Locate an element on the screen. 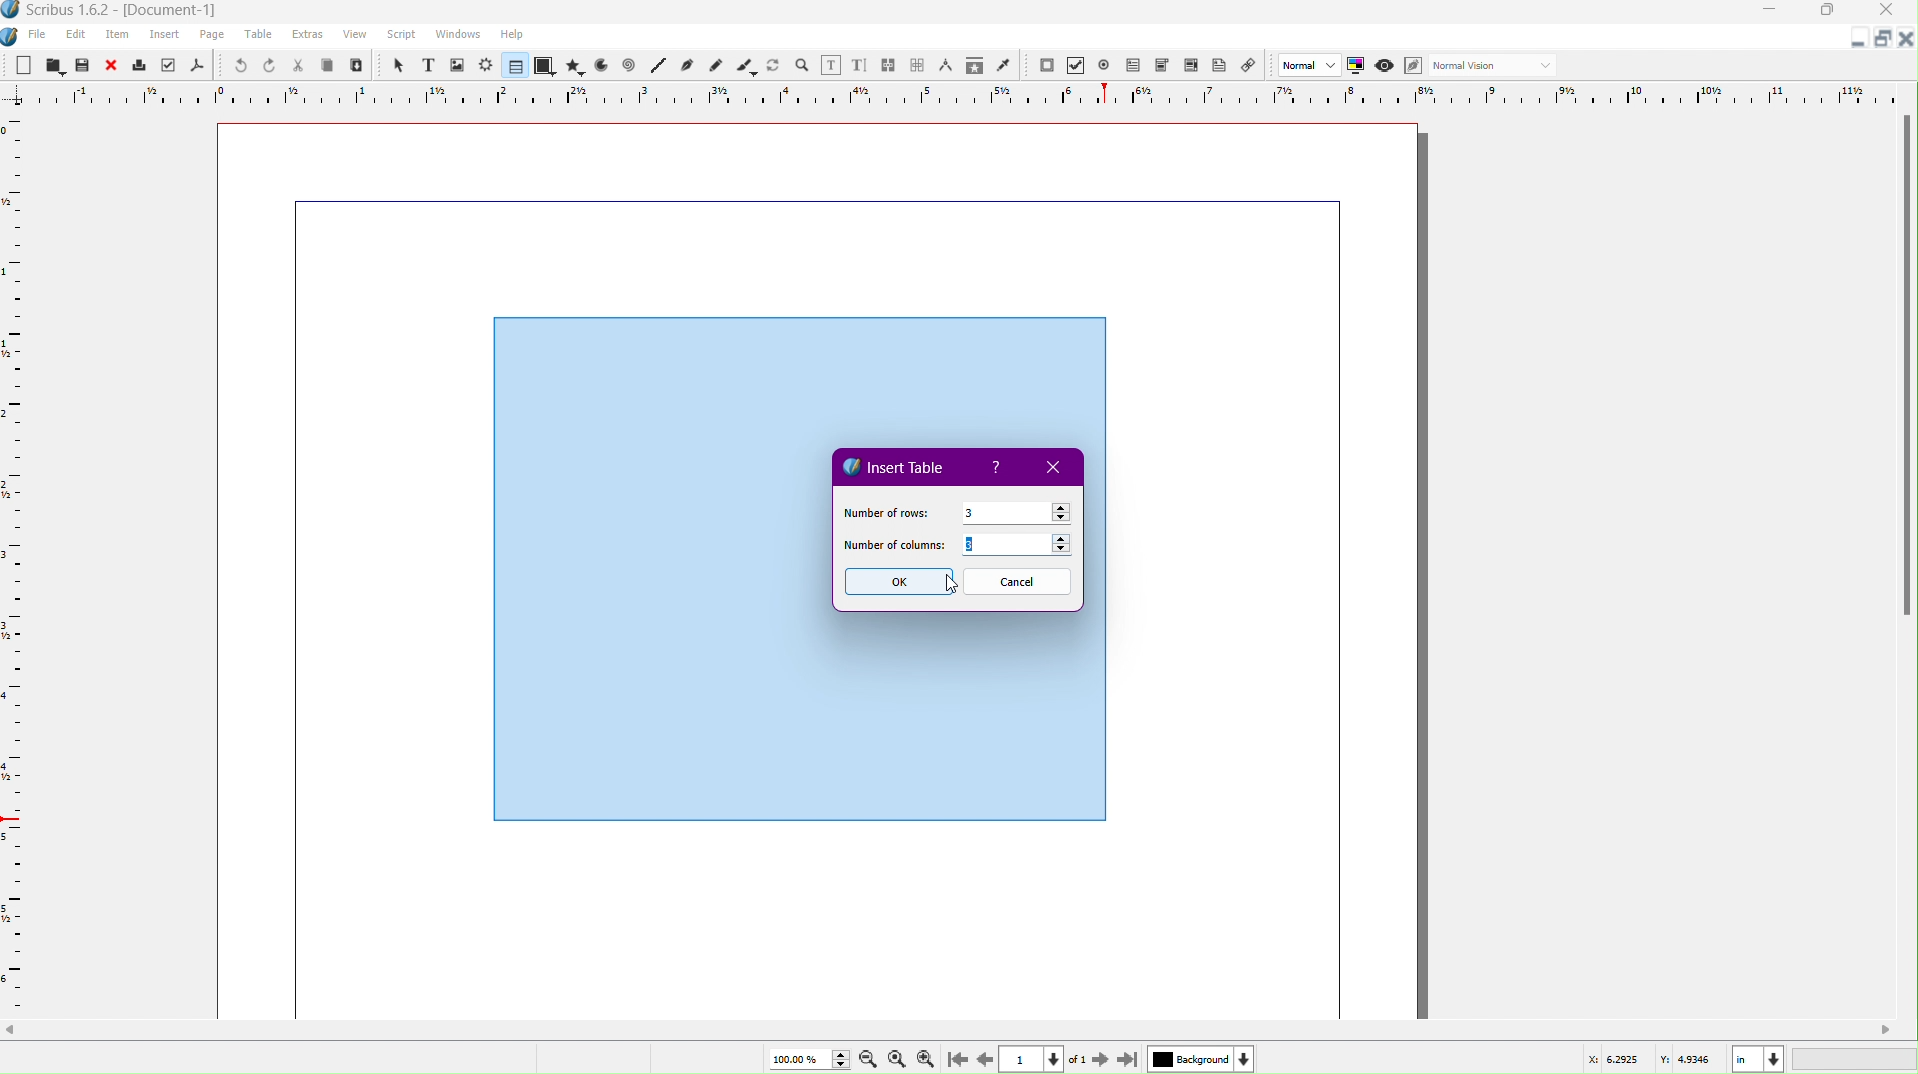 The height and width of the screenshot is (1074, 1918). Table is located at coordinates (261, 36).